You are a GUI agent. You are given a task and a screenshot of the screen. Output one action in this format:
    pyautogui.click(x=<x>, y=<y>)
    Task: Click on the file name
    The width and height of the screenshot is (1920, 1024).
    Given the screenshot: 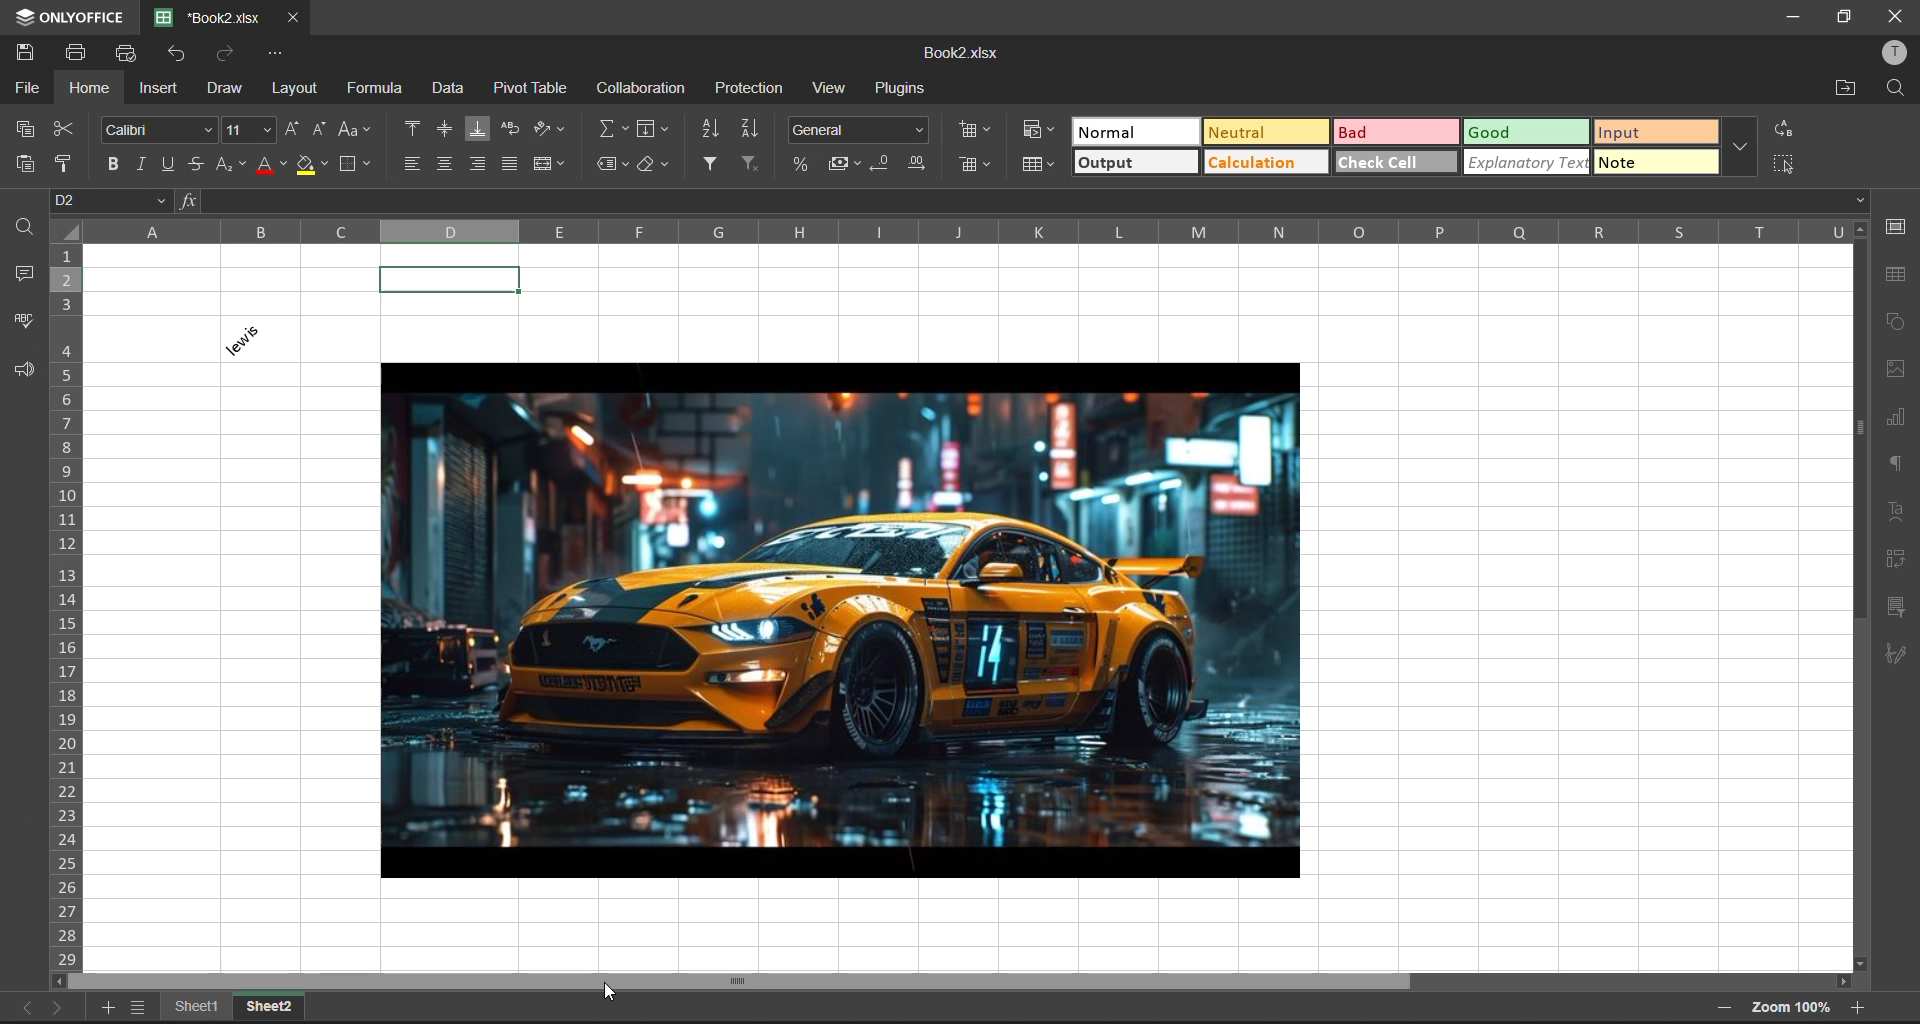 What is the action you would take?
    pyautogui.click(x=962, y=55)
    